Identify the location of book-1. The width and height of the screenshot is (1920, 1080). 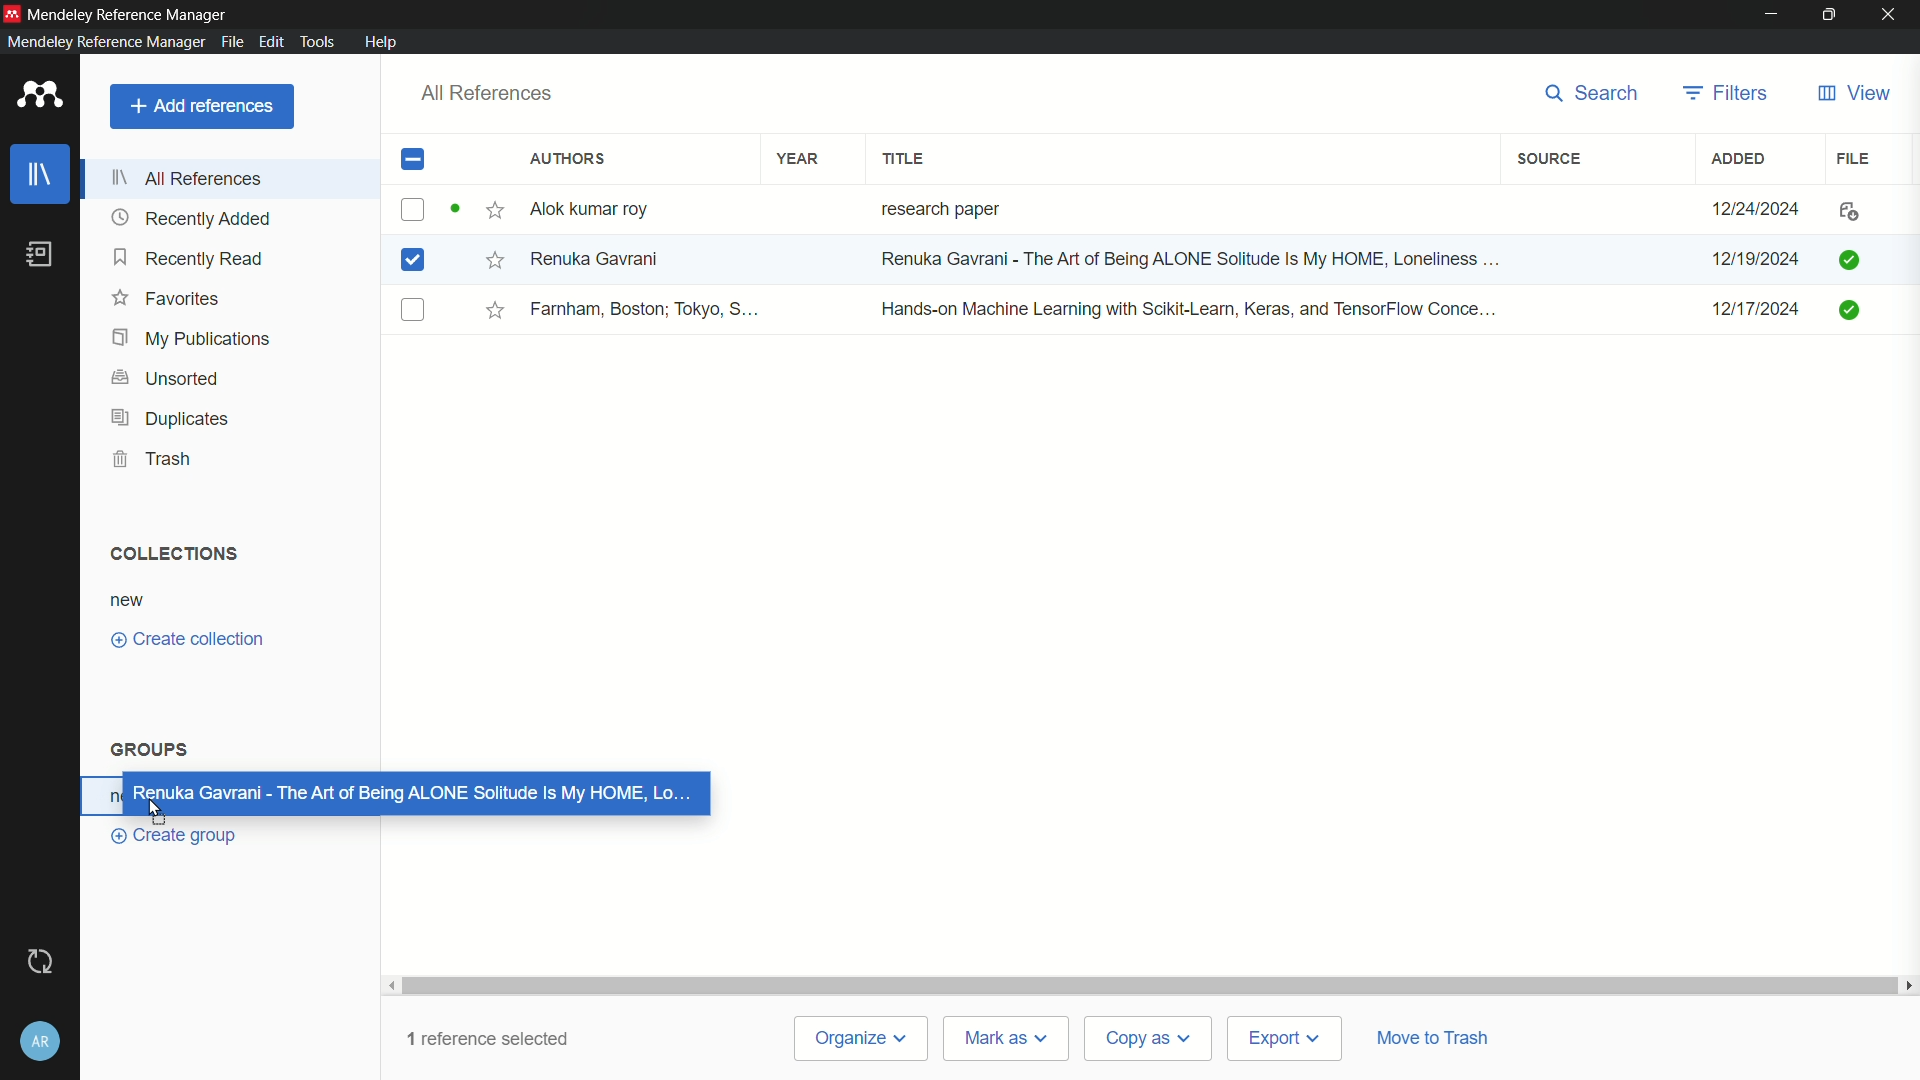
(412, 209).